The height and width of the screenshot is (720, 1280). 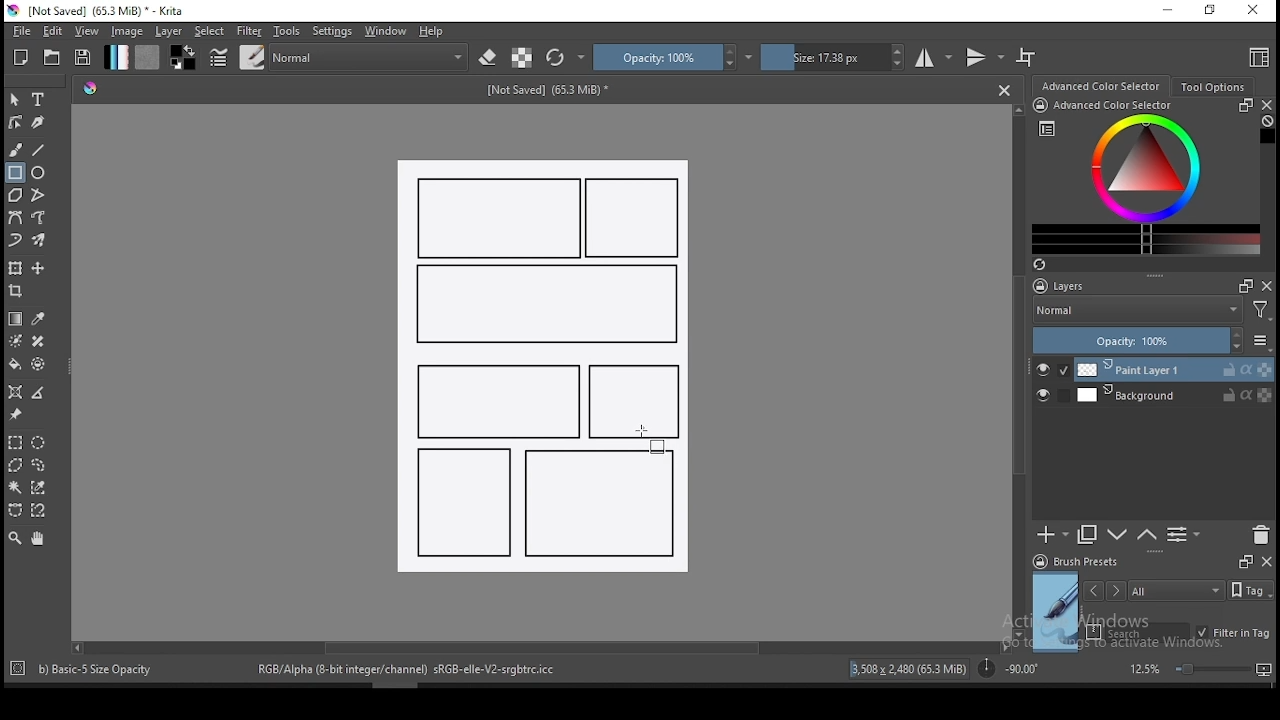 What do you see at coordinates (40, 218) in the screenshot?
I see `freehand path tool` at bounding box center [40, 218].